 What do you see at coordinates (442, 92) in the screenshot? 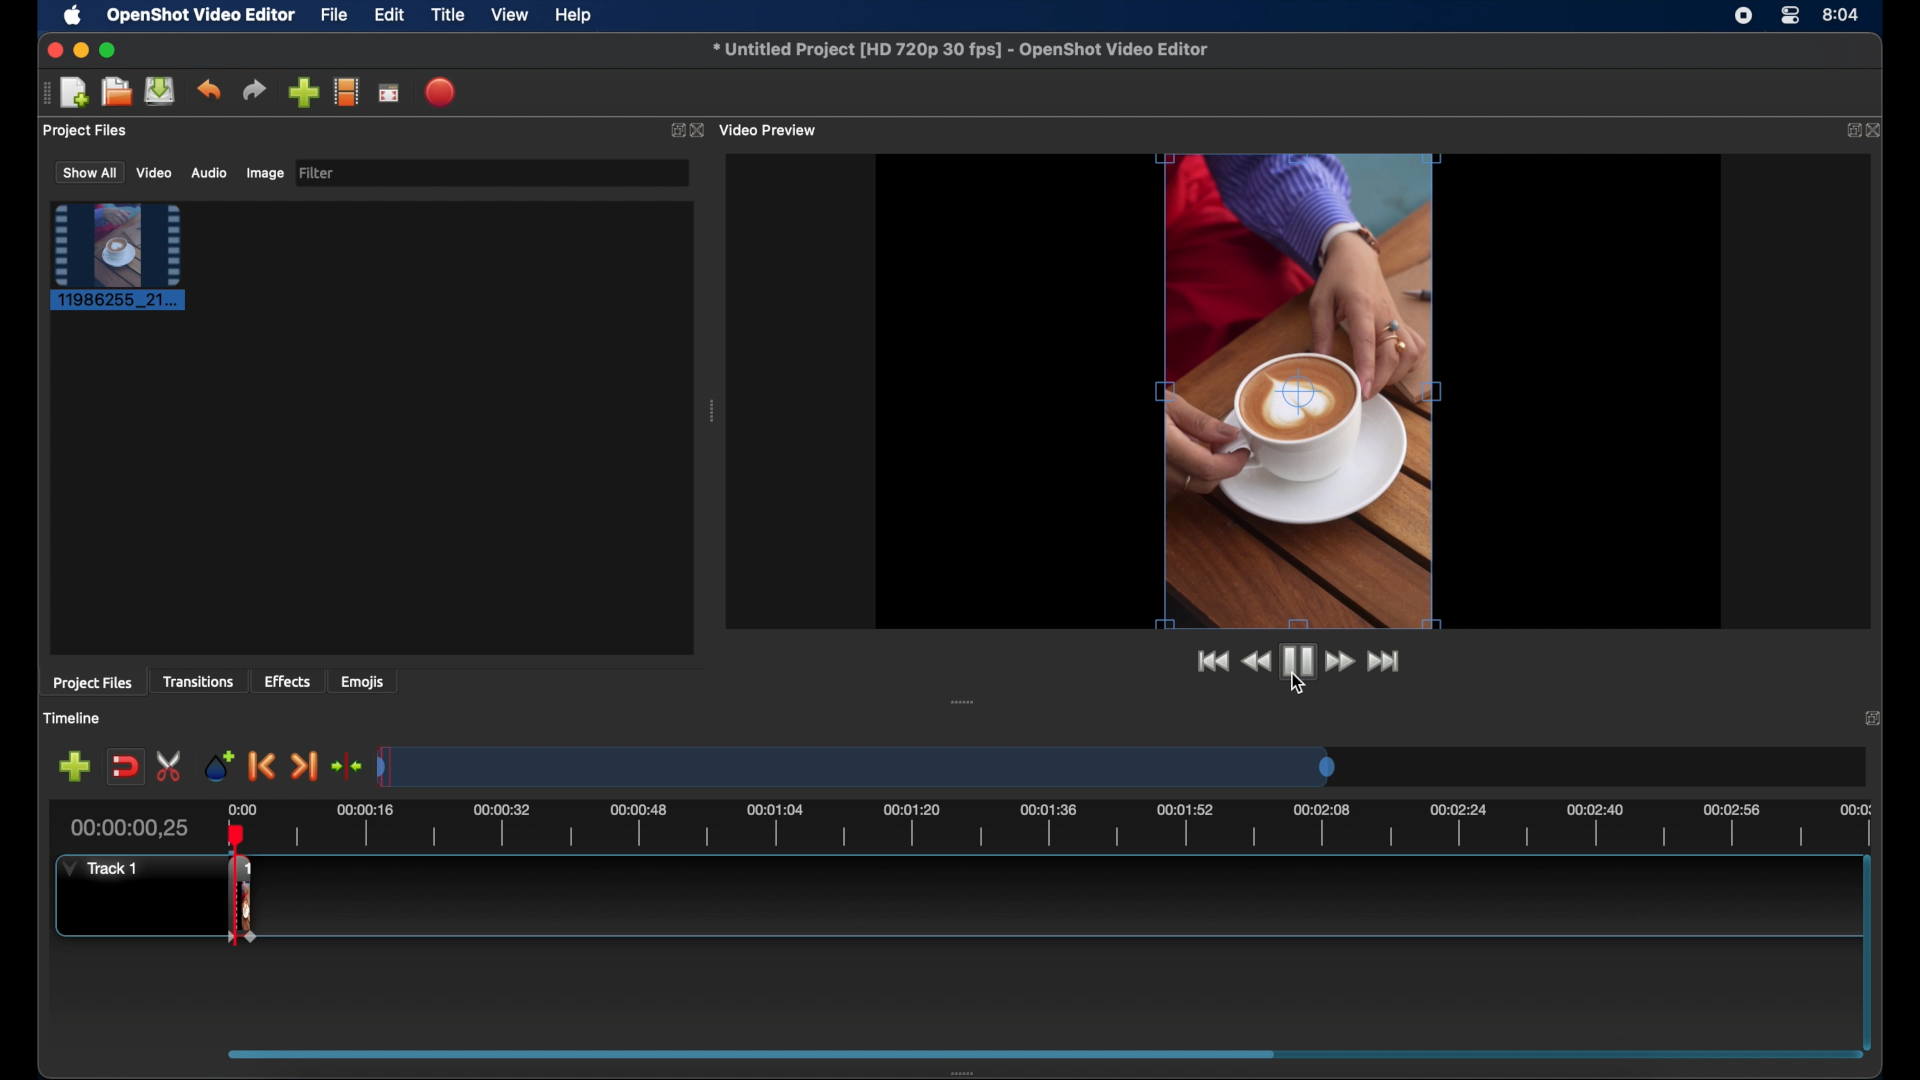
I see `export video` at bounding box center [442, 92].